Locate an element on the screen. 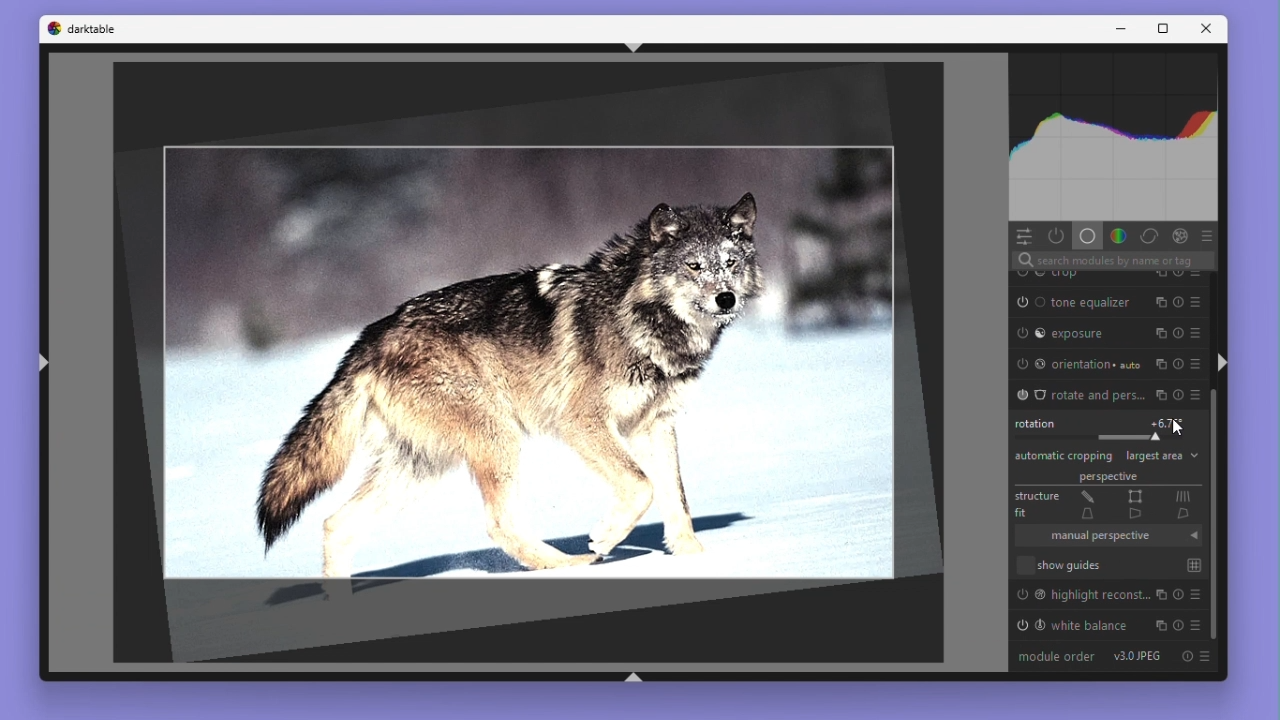 The image size is (1280, 720). Preset is located at coordinates (1208, 661).